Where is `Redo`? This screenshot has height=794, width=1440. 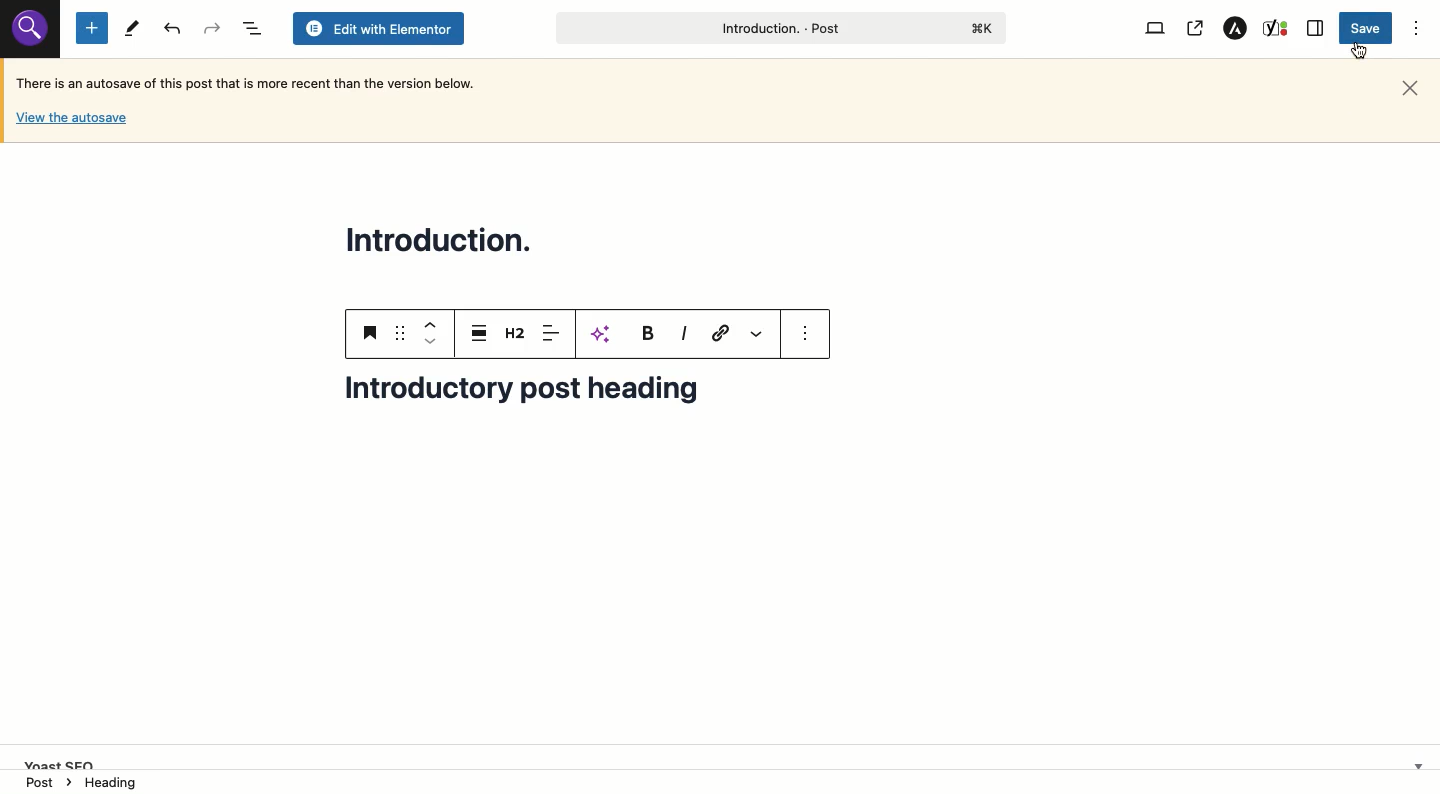 Redo is located at coordinates (174, 29).